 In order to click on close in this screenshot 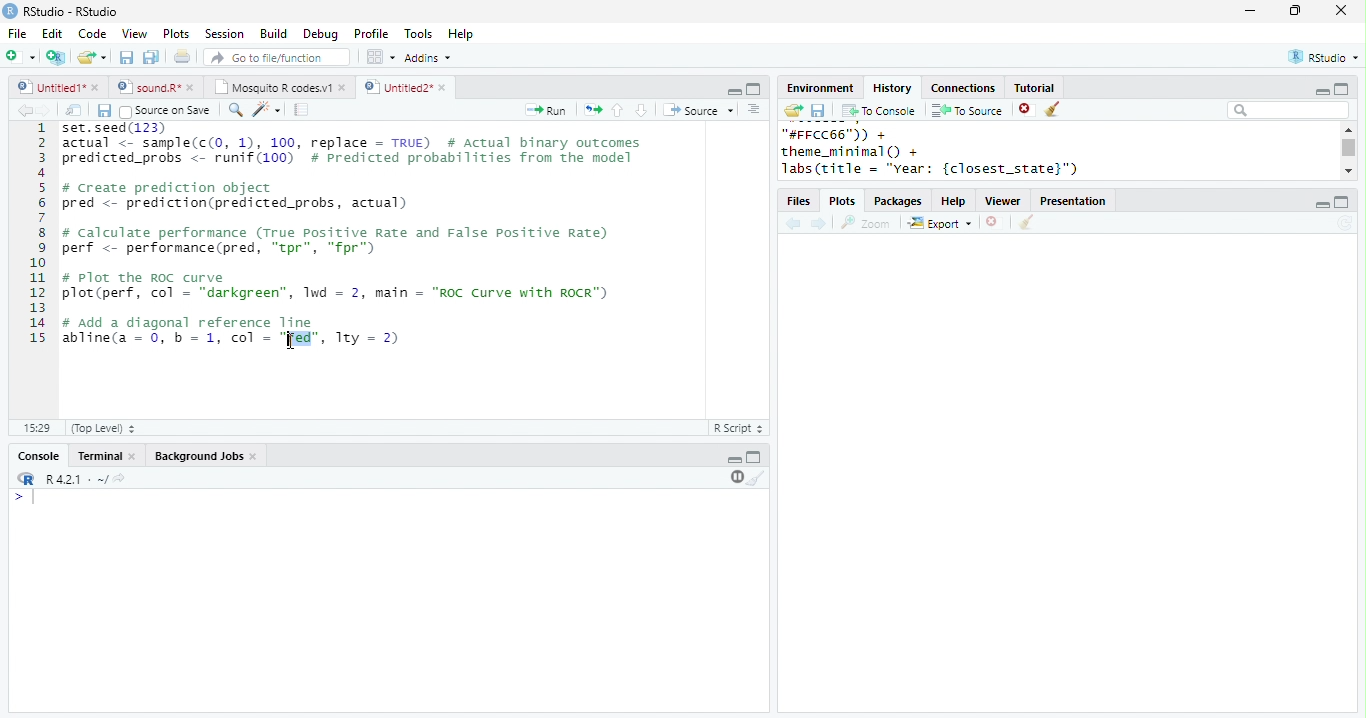, I will do `click(256, 457)`.